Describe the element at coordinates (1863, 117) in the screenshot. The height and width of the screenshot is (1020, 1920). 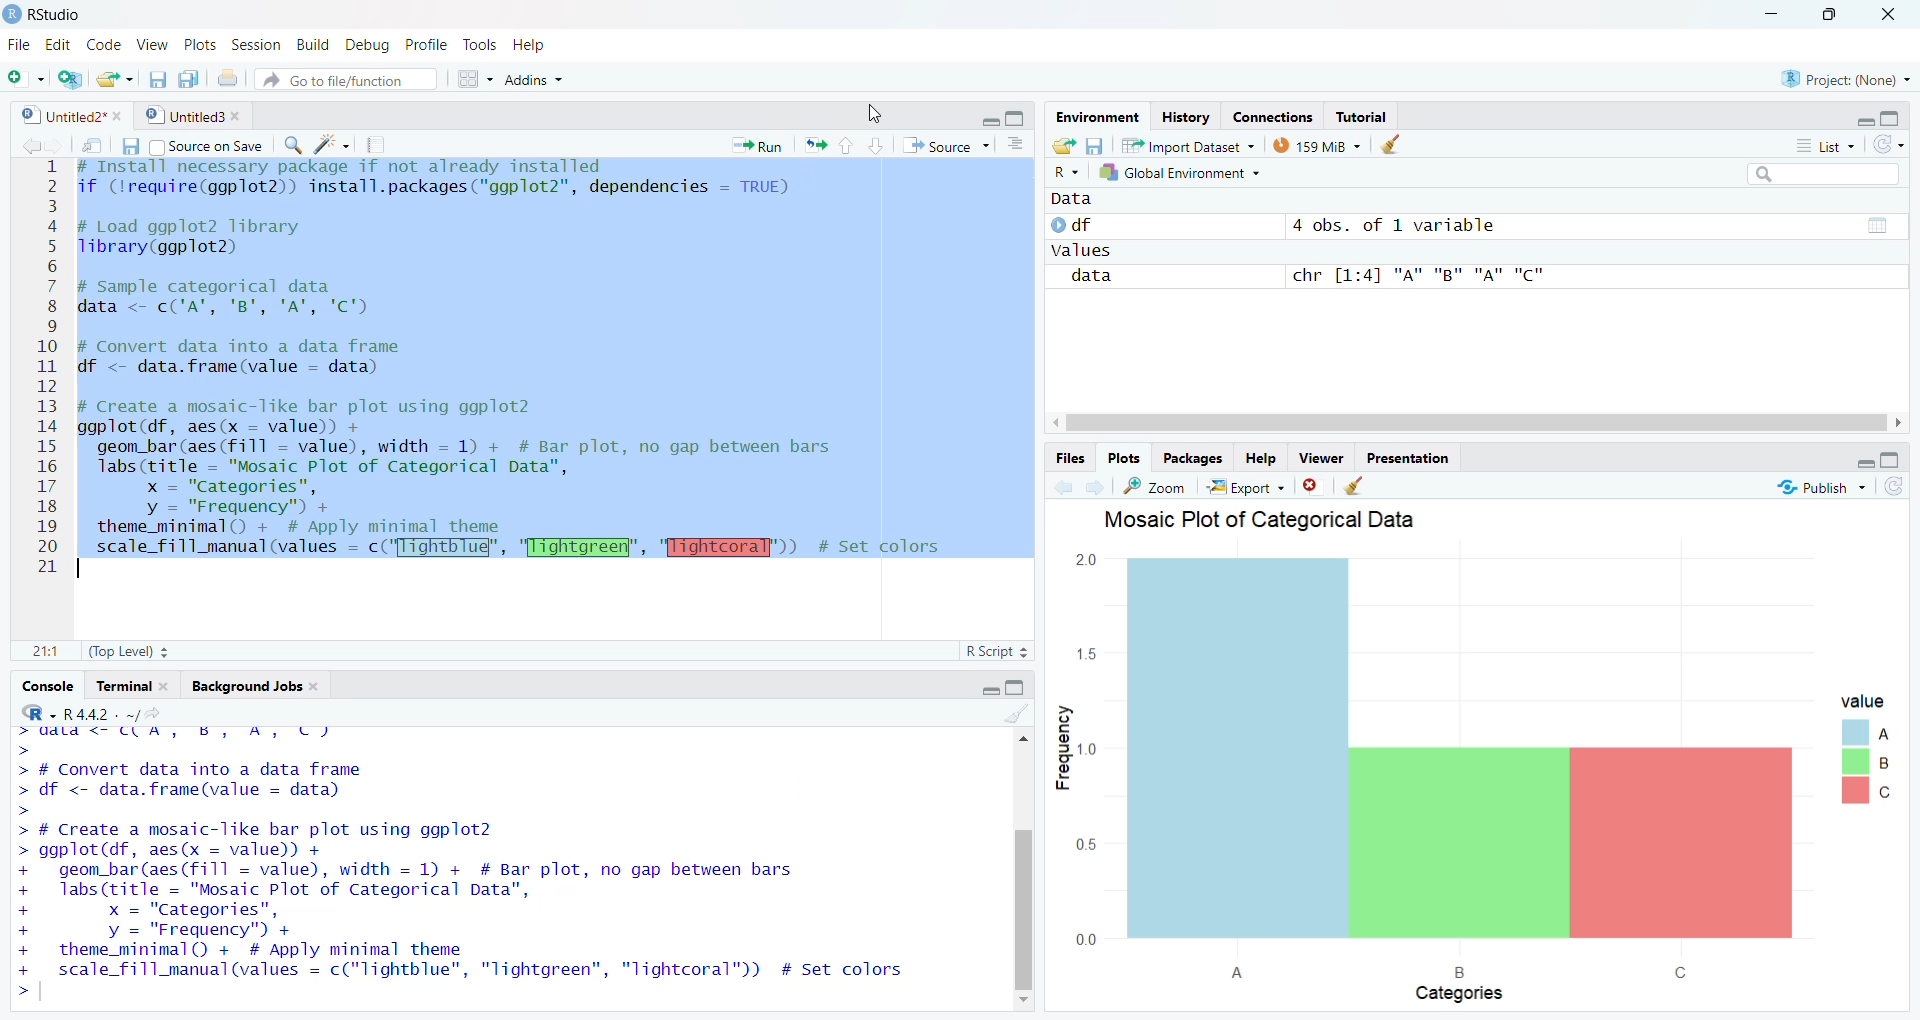
I see `Minimize` at that location.